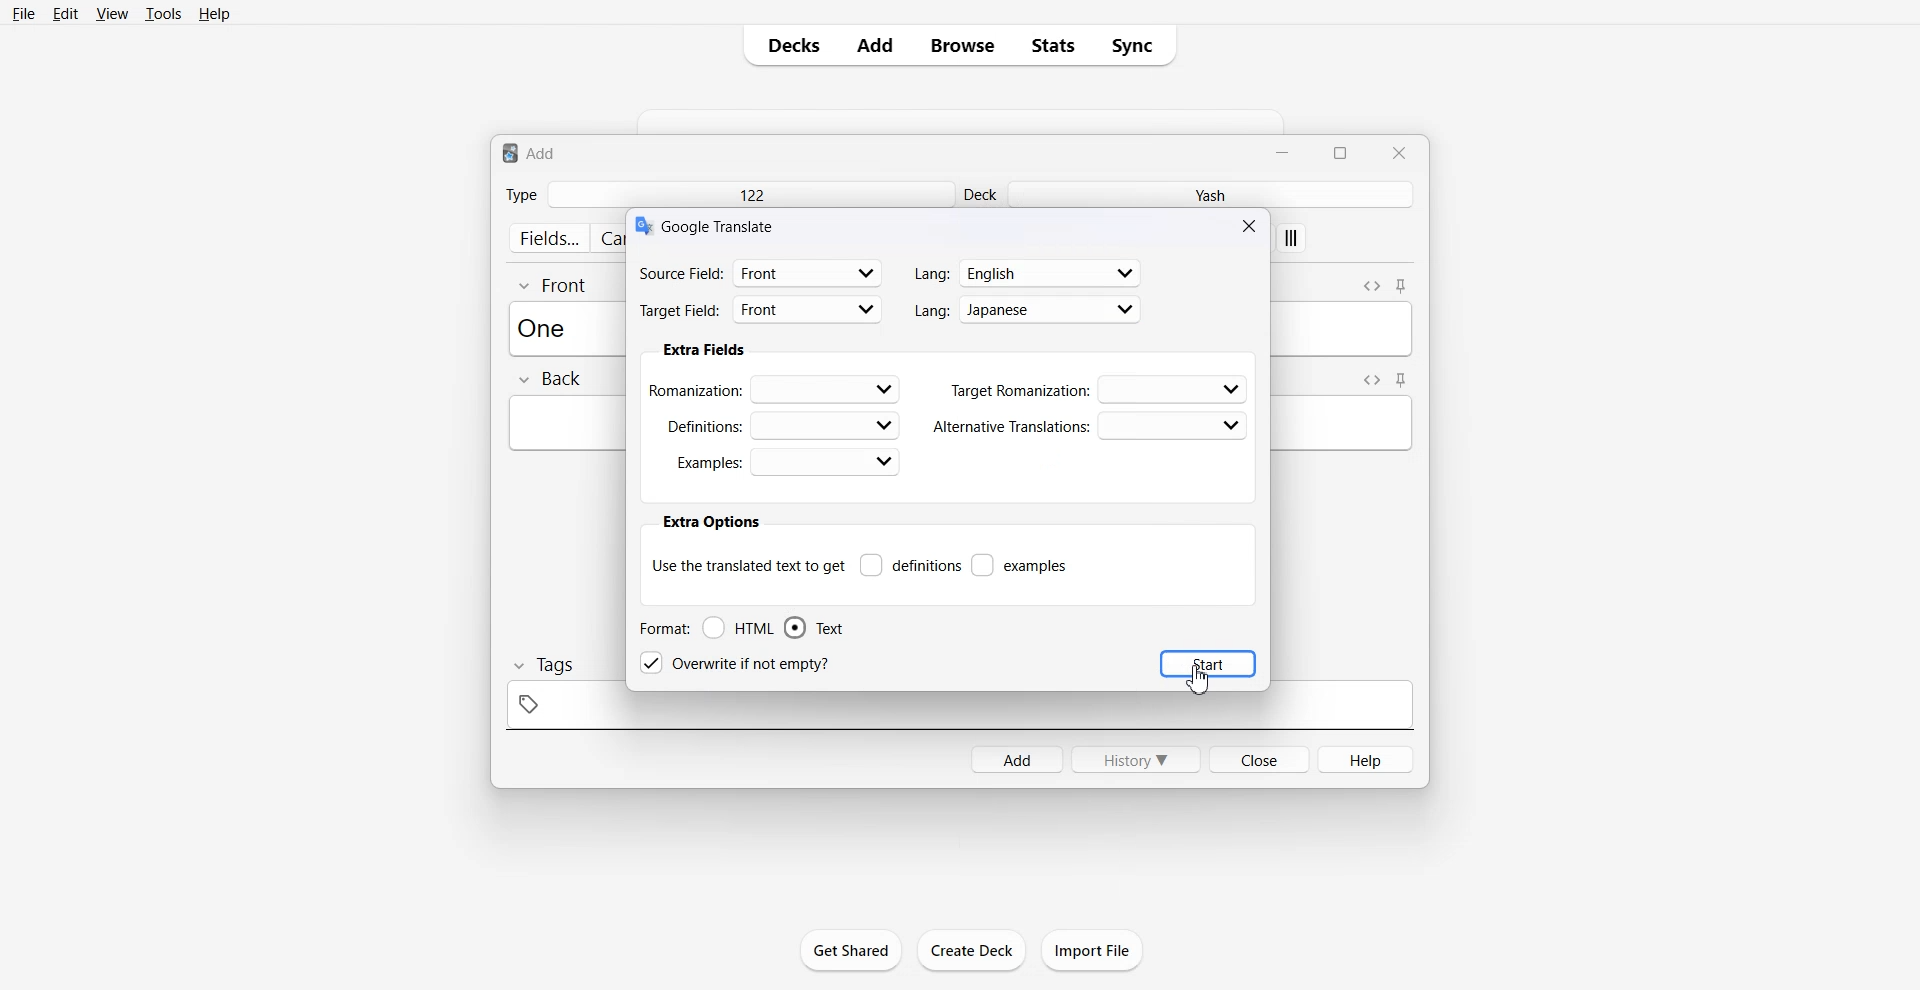  What do you see at coordinates (1285, 151) in the screenshot?
I see `Minimize` at bounding box center [1285, 151].